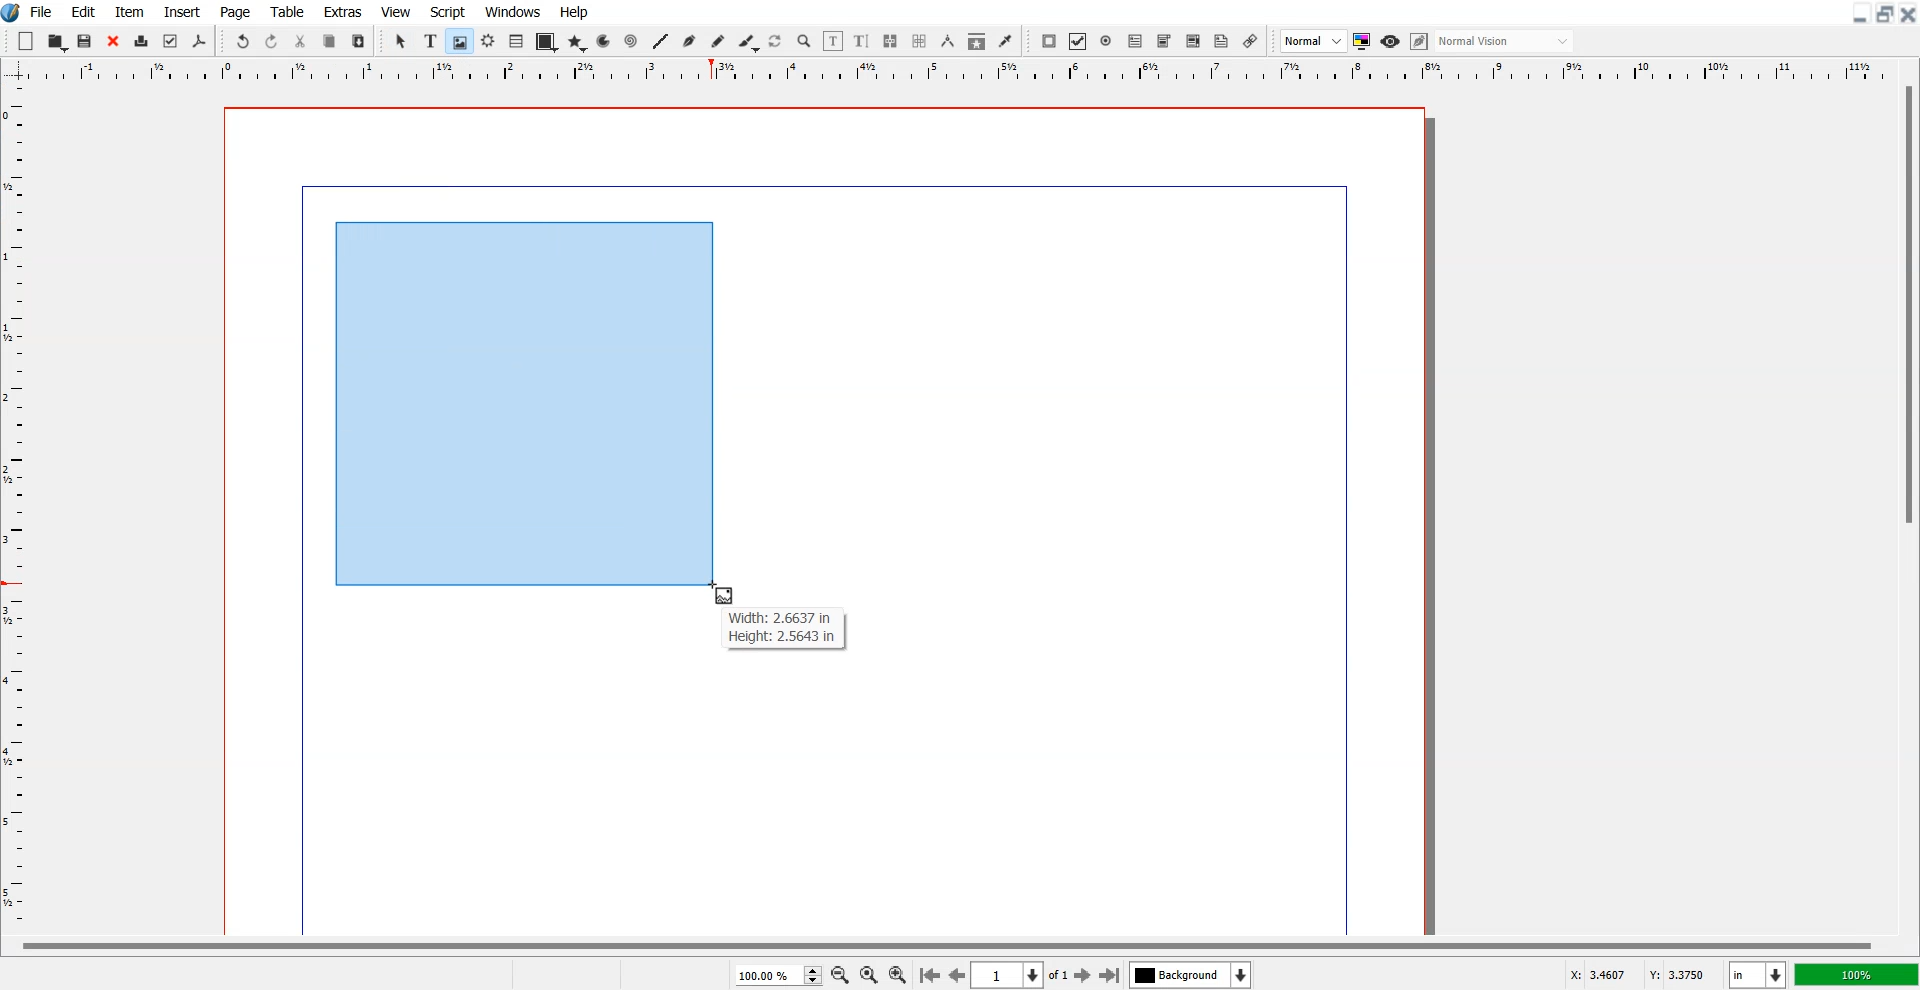  Describe the element at coordinates (1135, 41) in the screenshot. I see `PDF Text Field` at that location.